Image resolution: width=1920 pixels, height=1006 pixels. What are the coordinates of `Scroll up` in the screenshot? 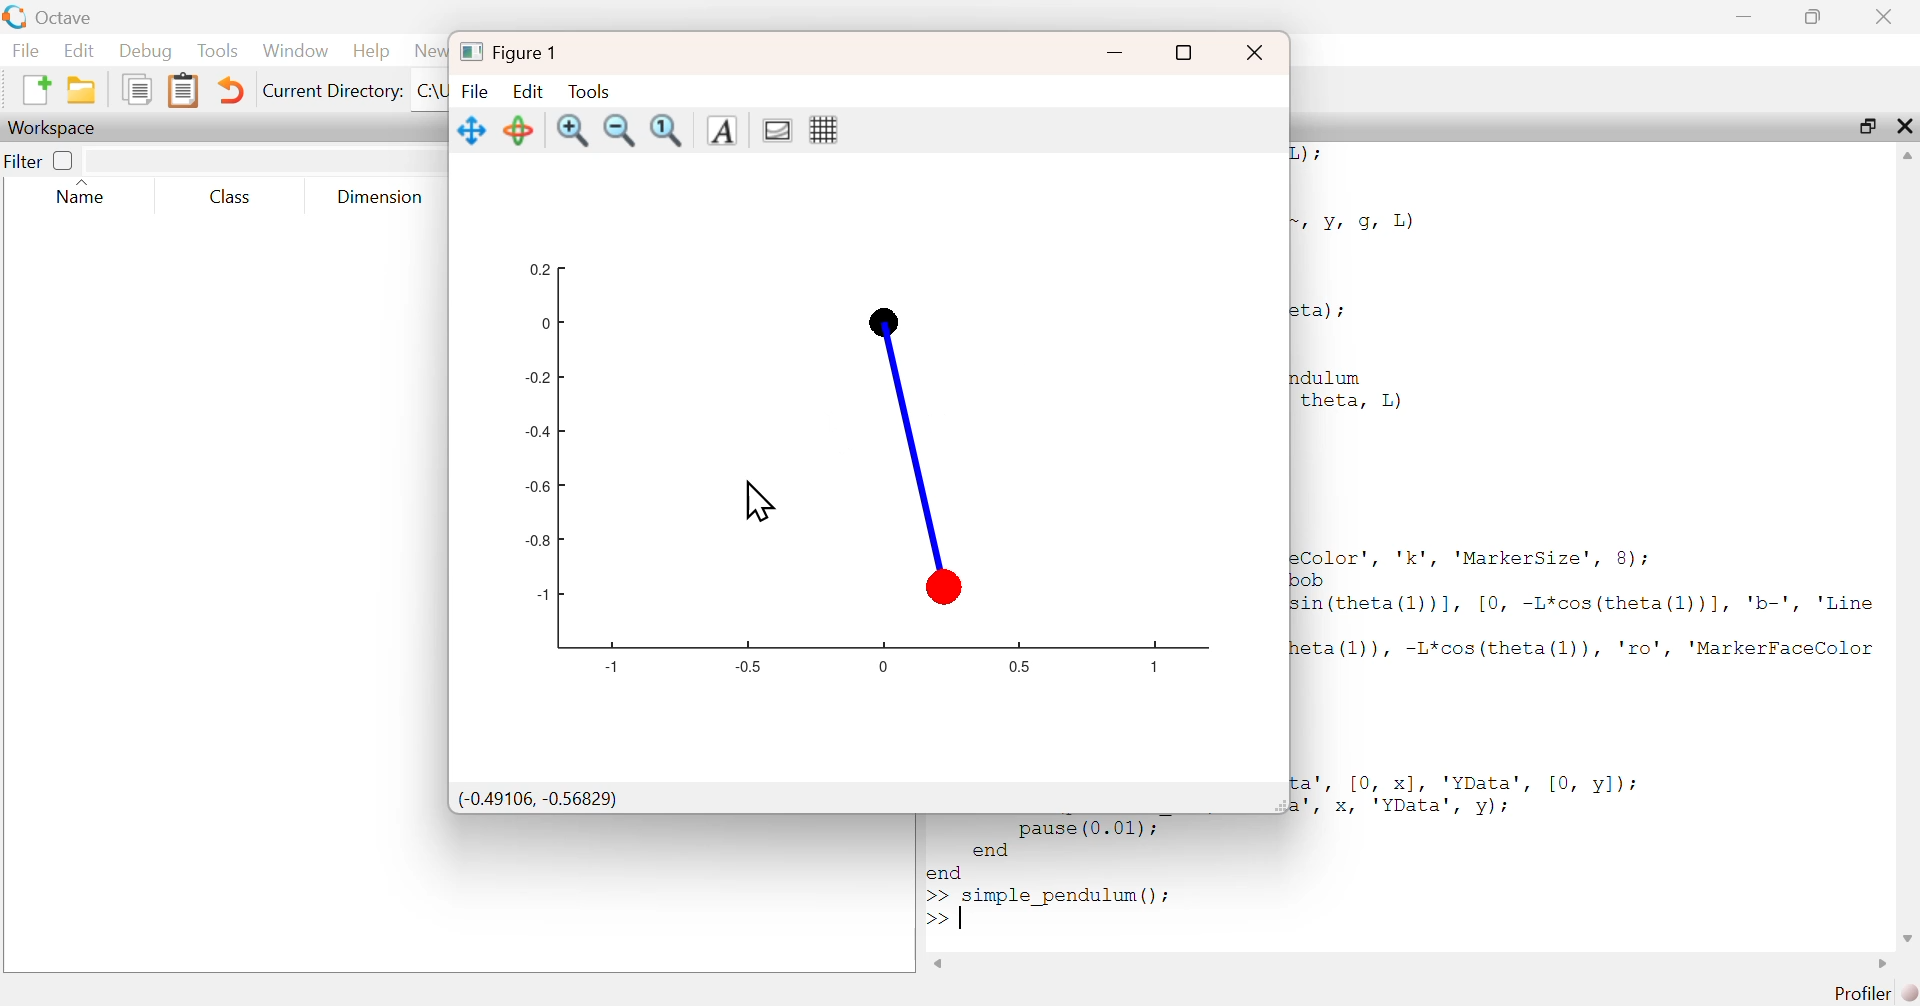 It's located at (1905, 156).